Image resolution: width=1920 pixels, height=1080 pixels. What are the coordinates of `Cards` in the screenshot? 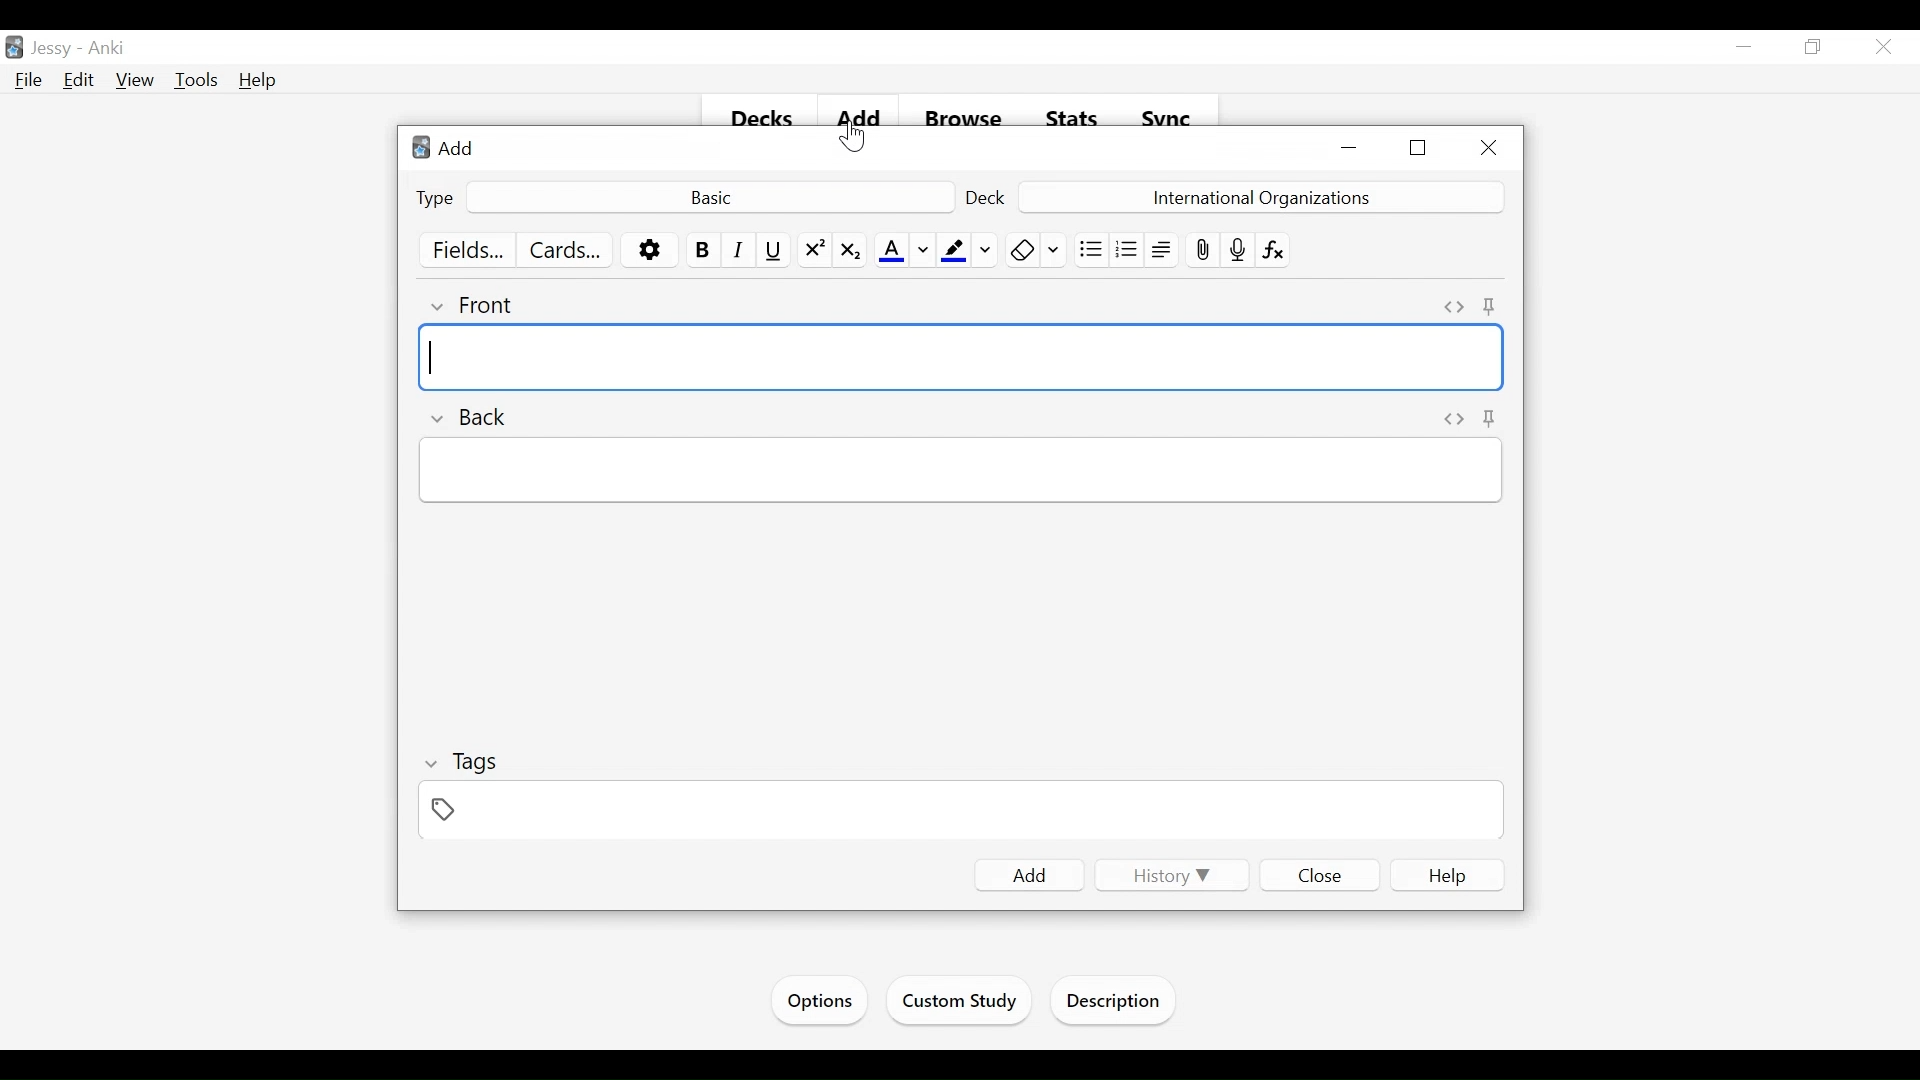 It's located at (562, 249).